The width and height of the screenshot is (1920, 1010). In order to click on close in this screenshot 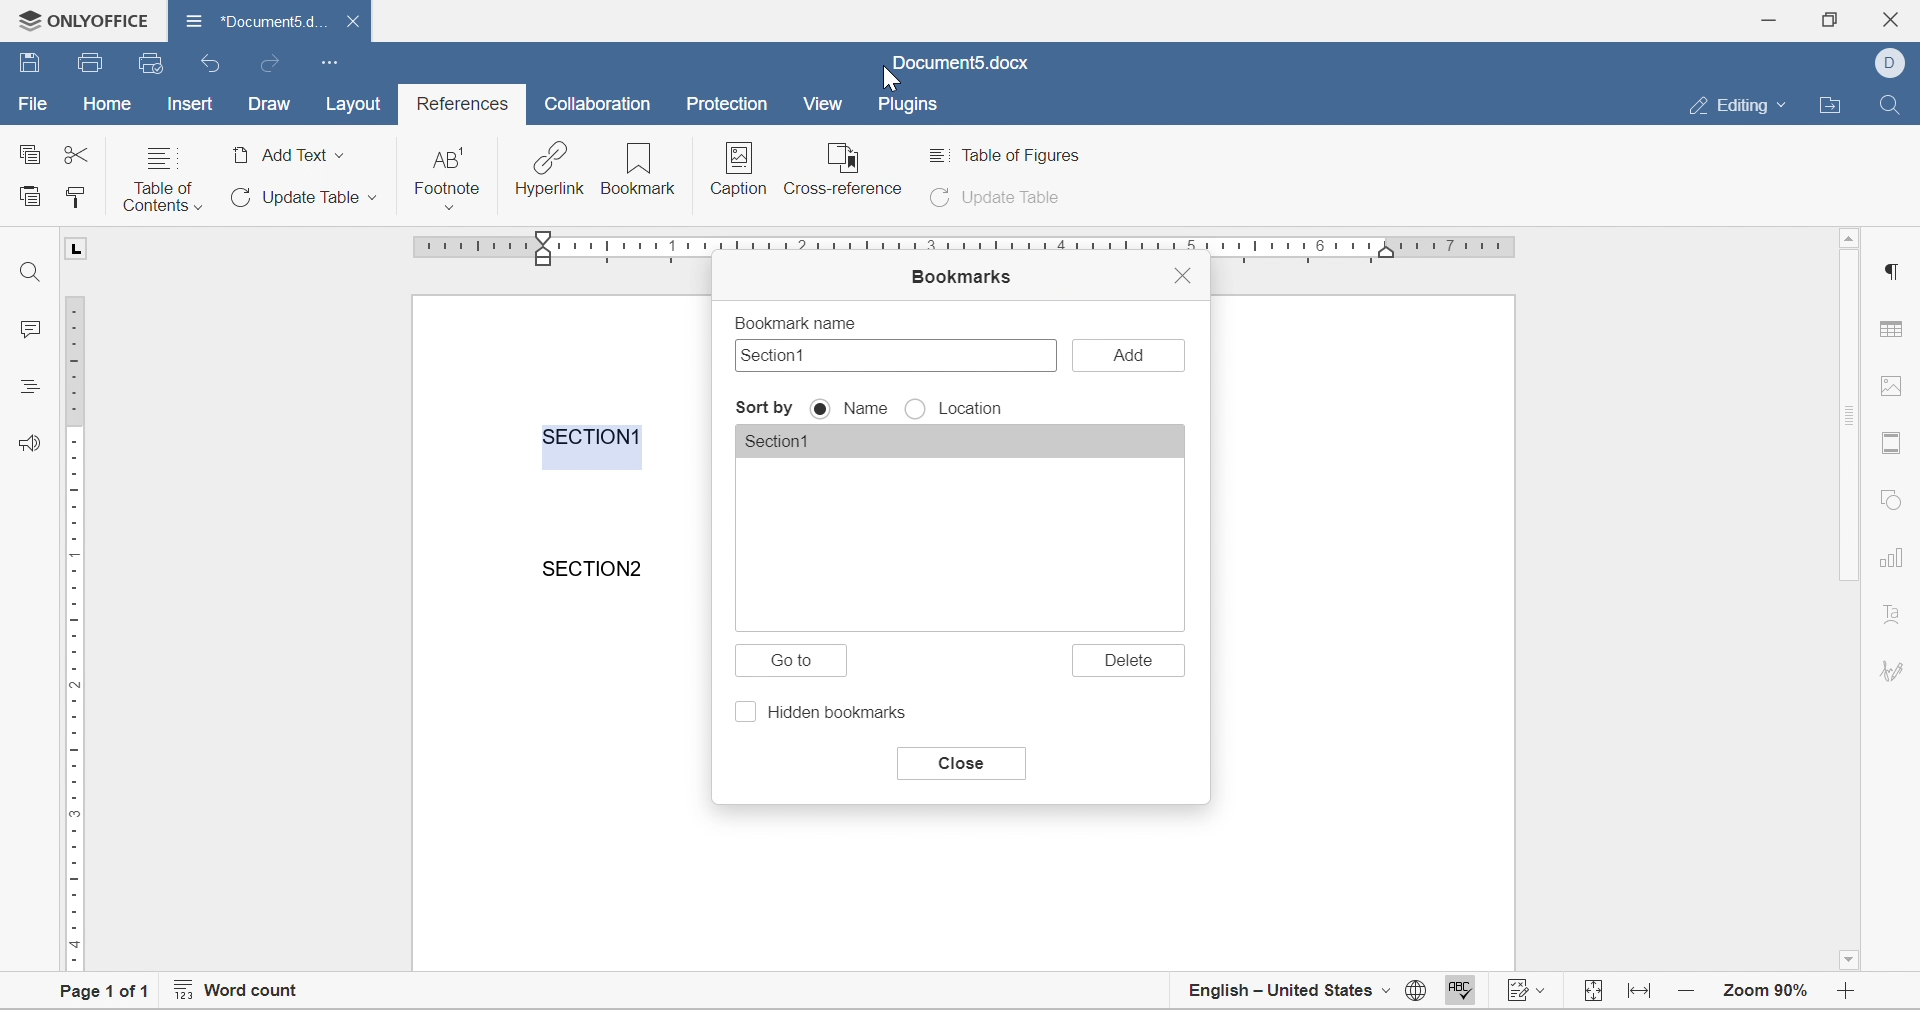, I will do `click(959, 764)`.